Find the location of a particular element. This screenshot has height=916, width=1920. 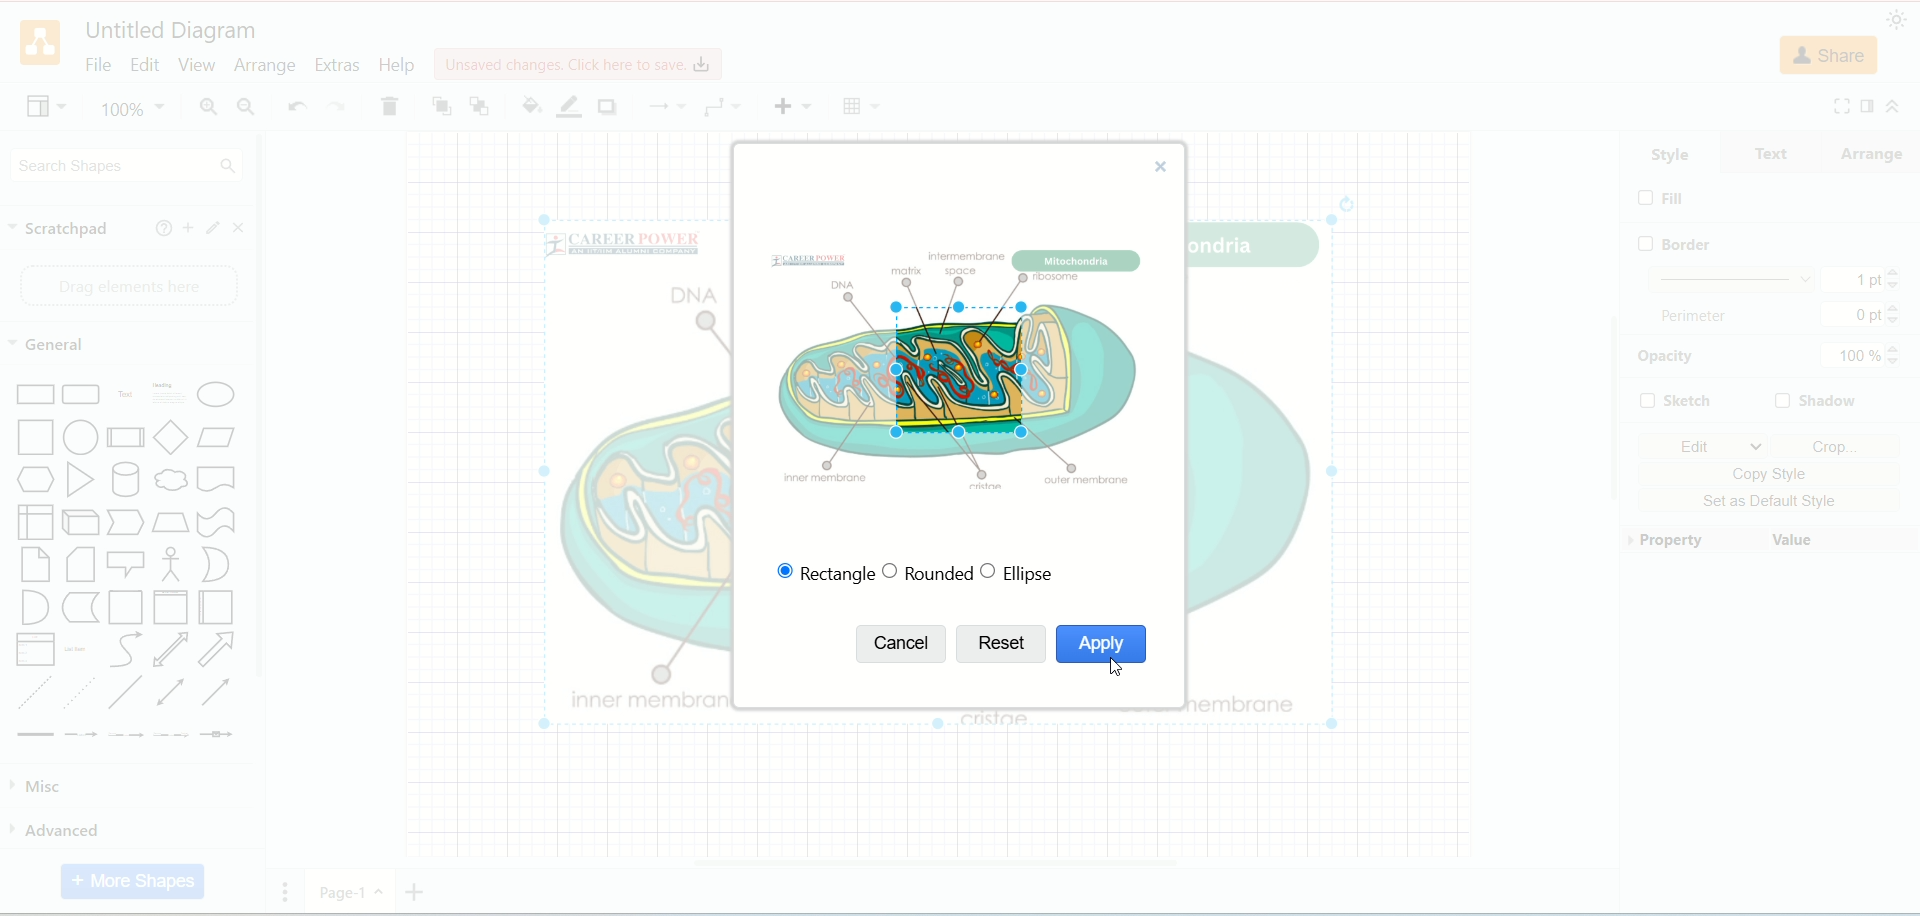

copy style is located at coordinates (1772, 474).